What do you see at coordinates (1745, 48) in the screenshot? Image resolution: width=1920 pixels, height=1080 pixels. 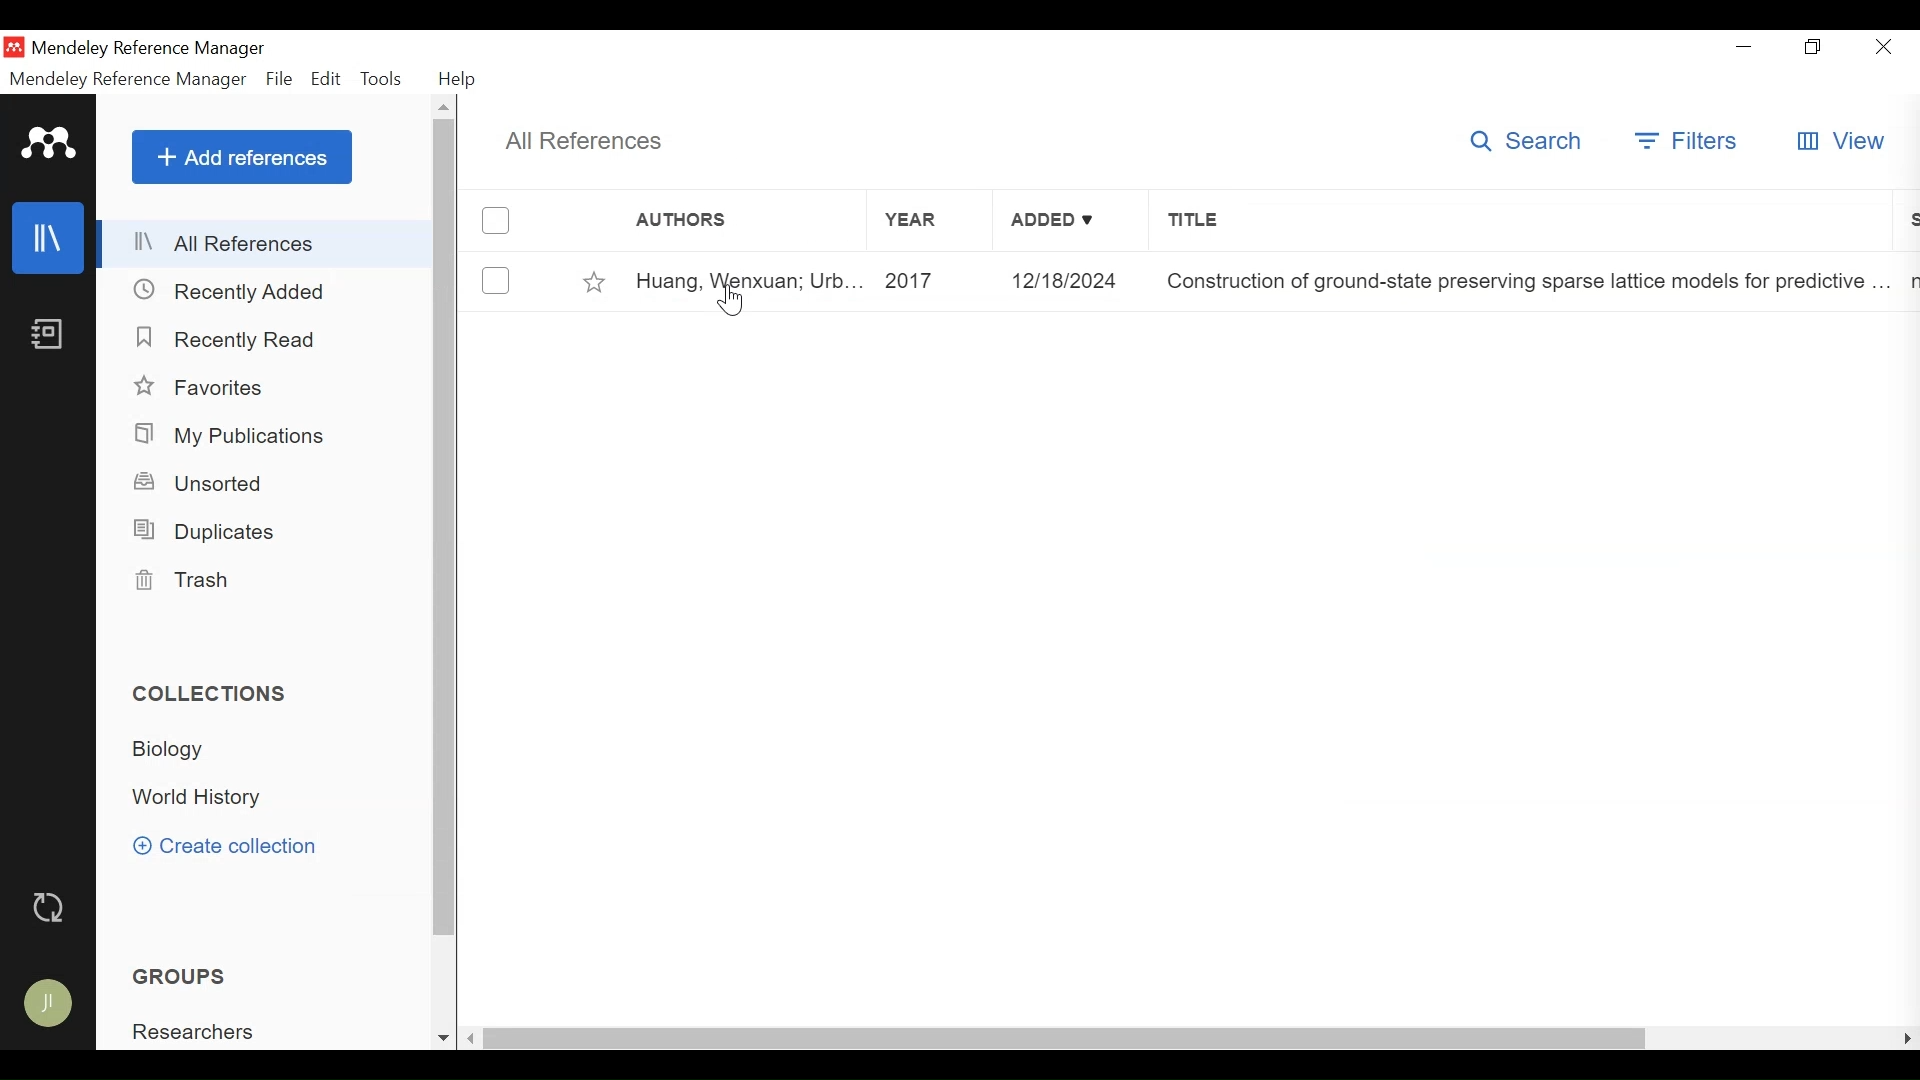 I see `minimize` at bounding box center [1745, 48].